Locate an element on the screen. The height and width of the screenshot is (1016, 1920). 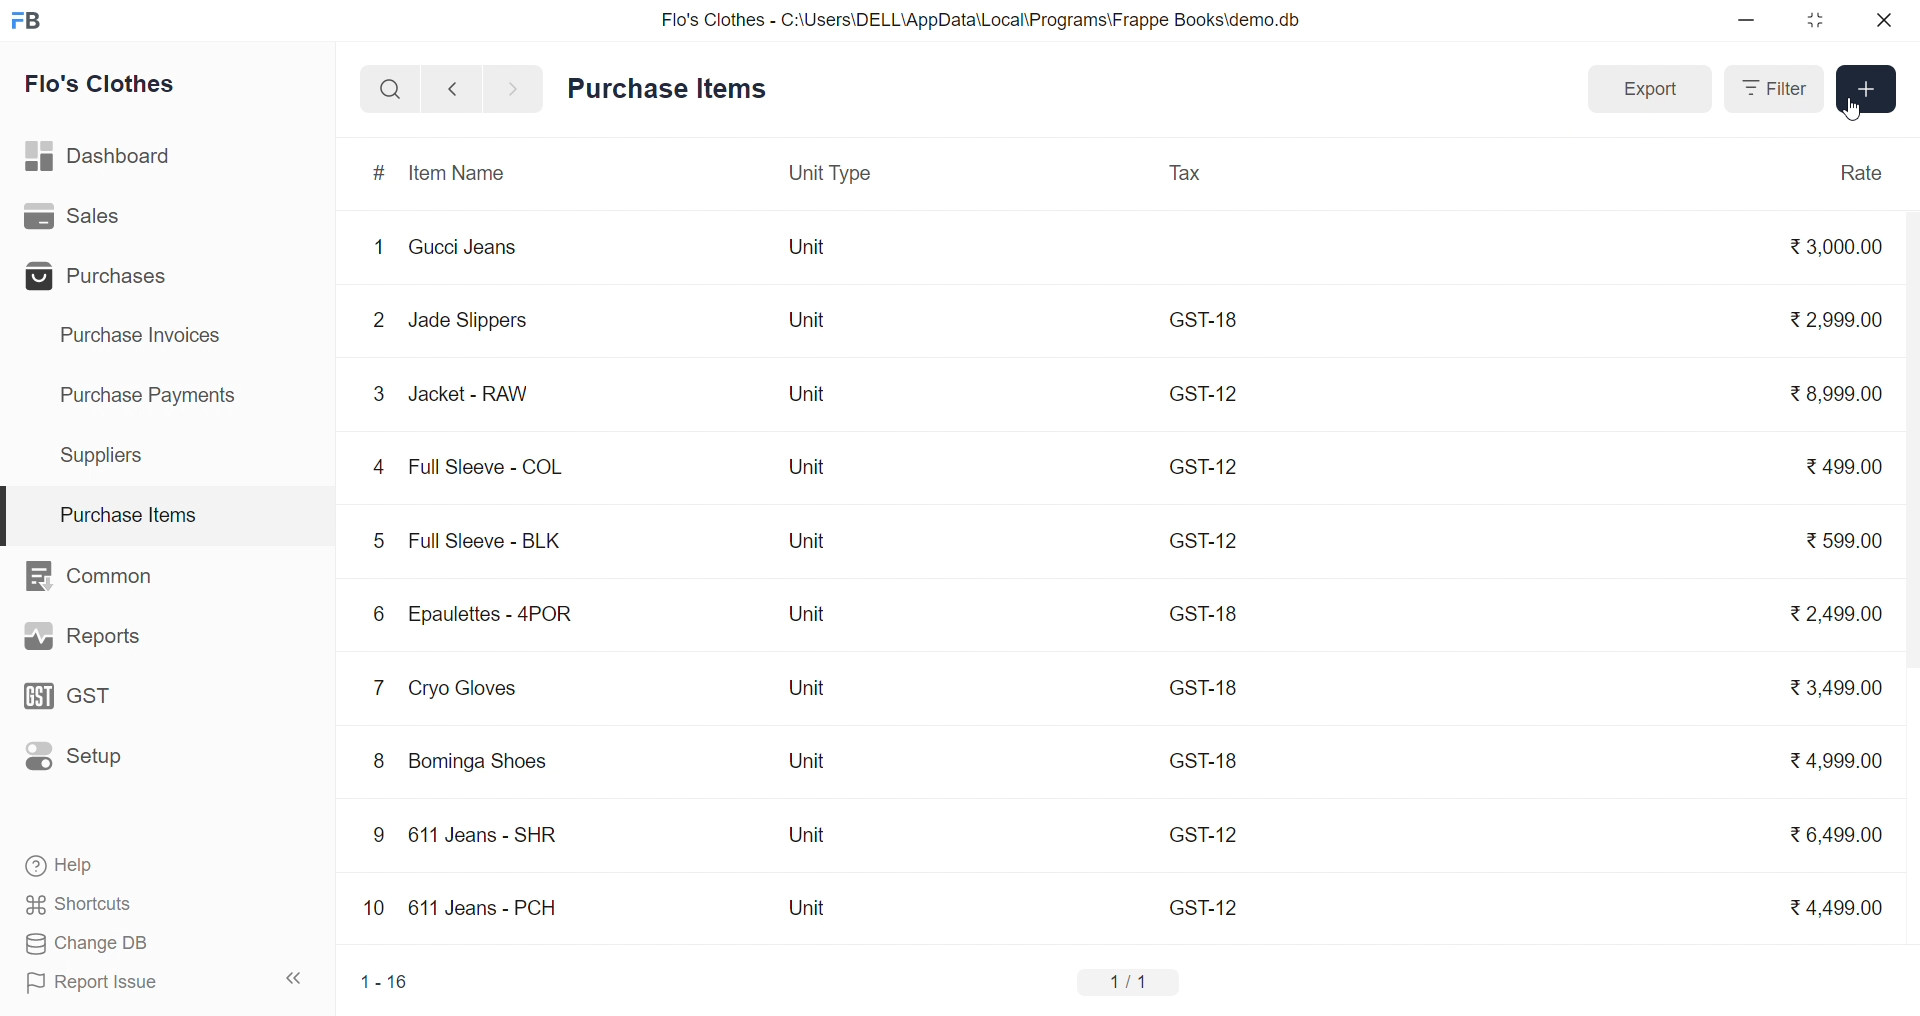
Common is located at coordinates (100, 574).